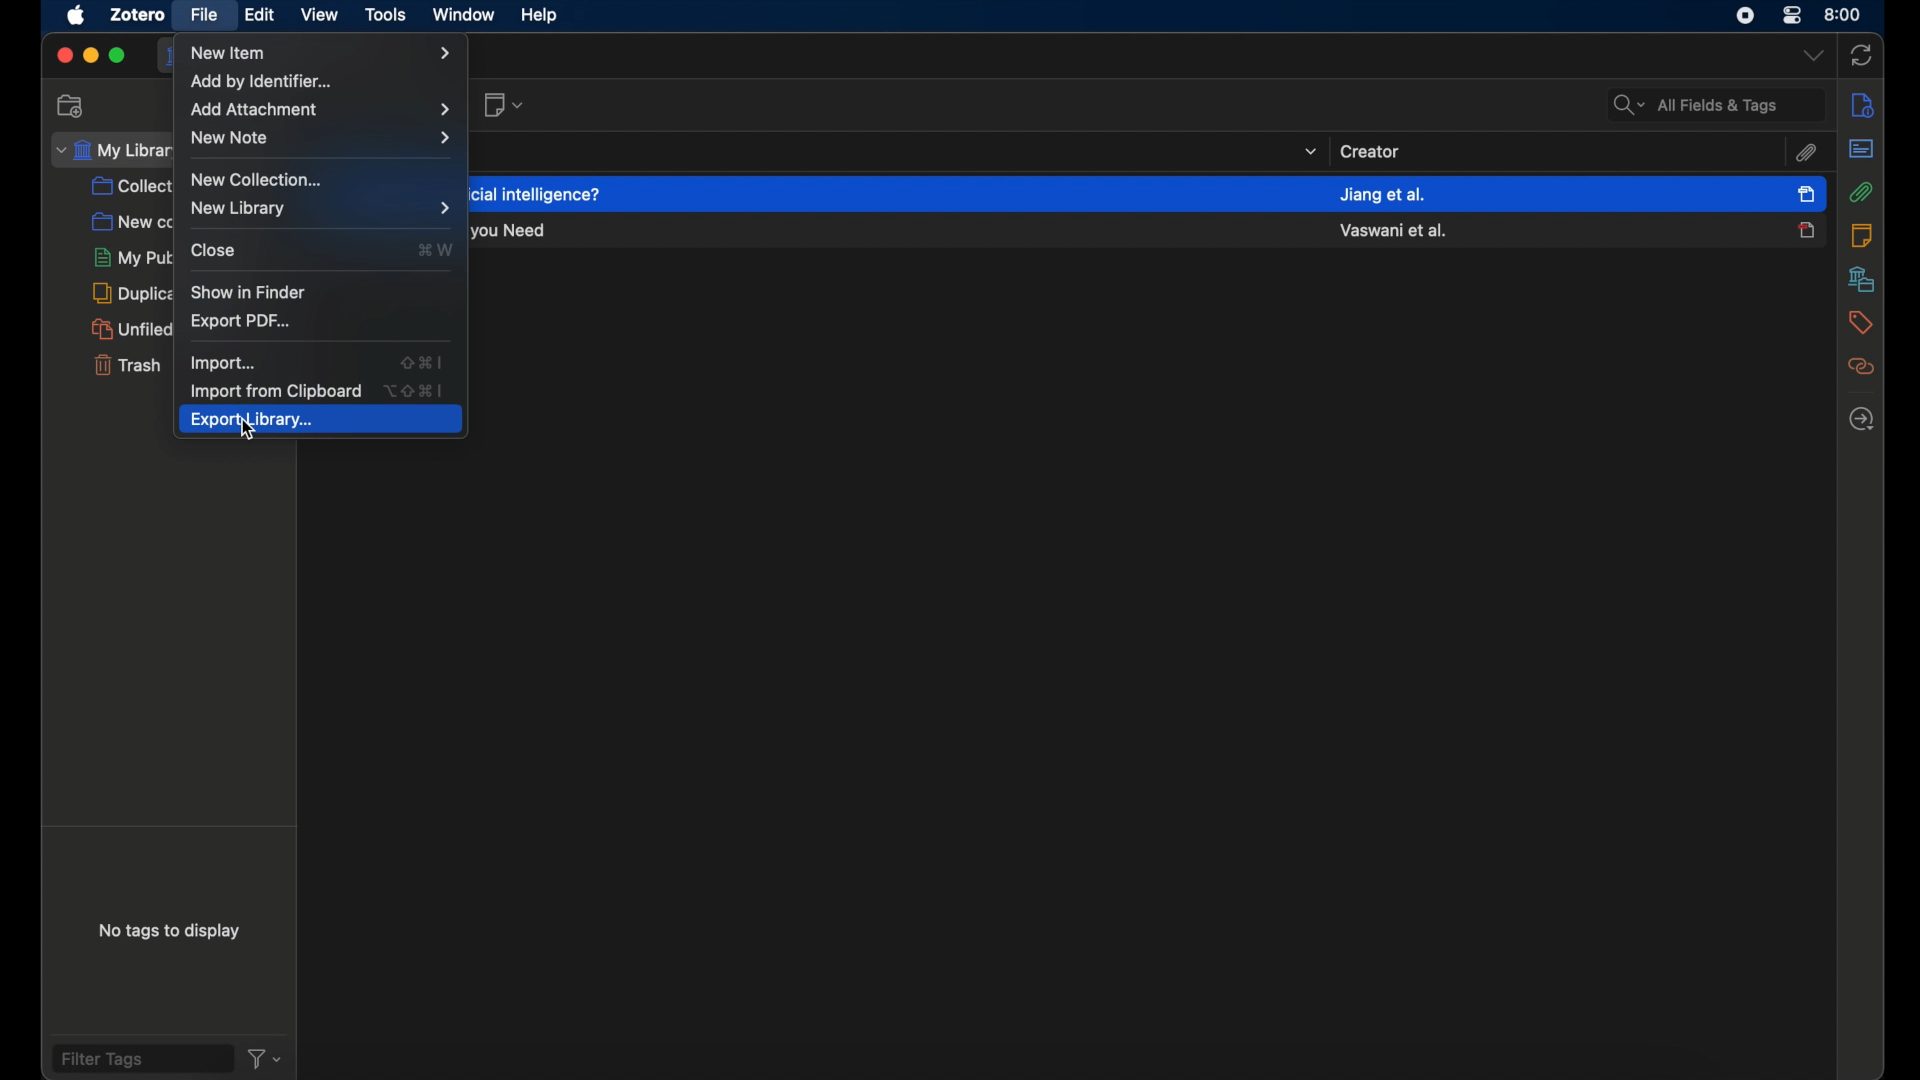 Image resolution: width=1920 pixels, height=1080 pixels. What do you see at coordinates (170, 935) in the screenshot?
I see `no tags to display` at bounding box center [170, 935].